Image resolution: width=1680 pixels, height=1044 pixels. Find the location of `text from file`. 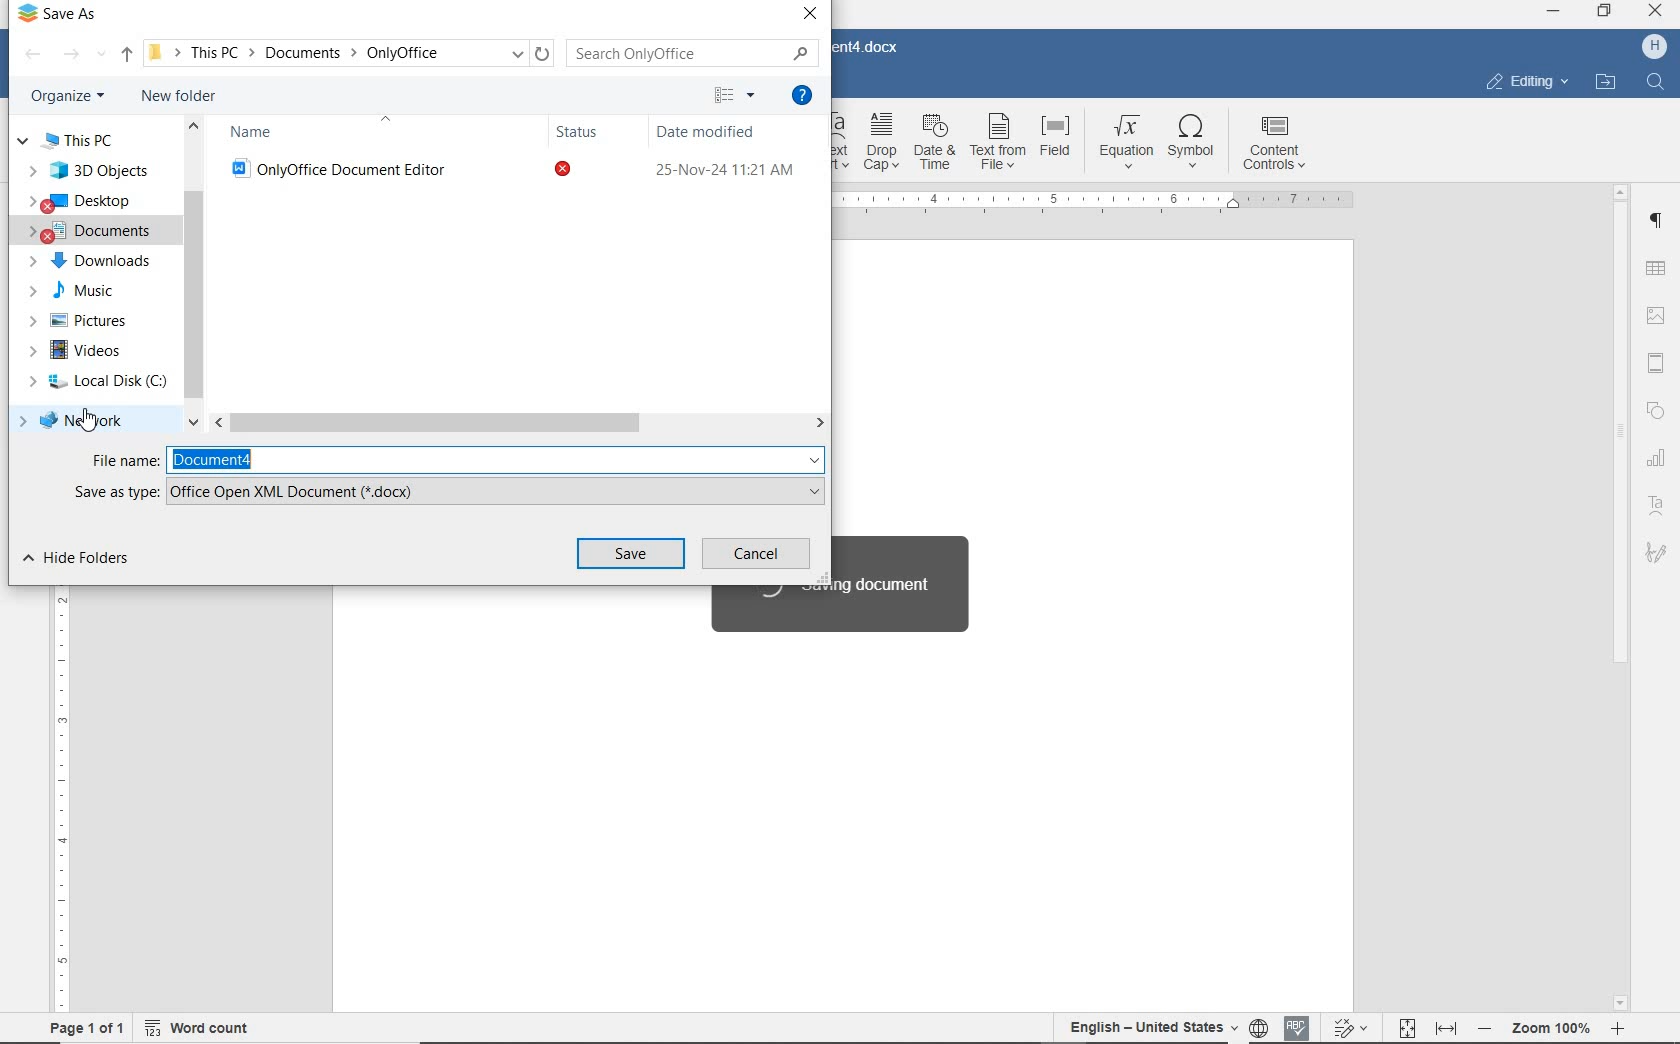

text from file is located at coordinates (997, 142).